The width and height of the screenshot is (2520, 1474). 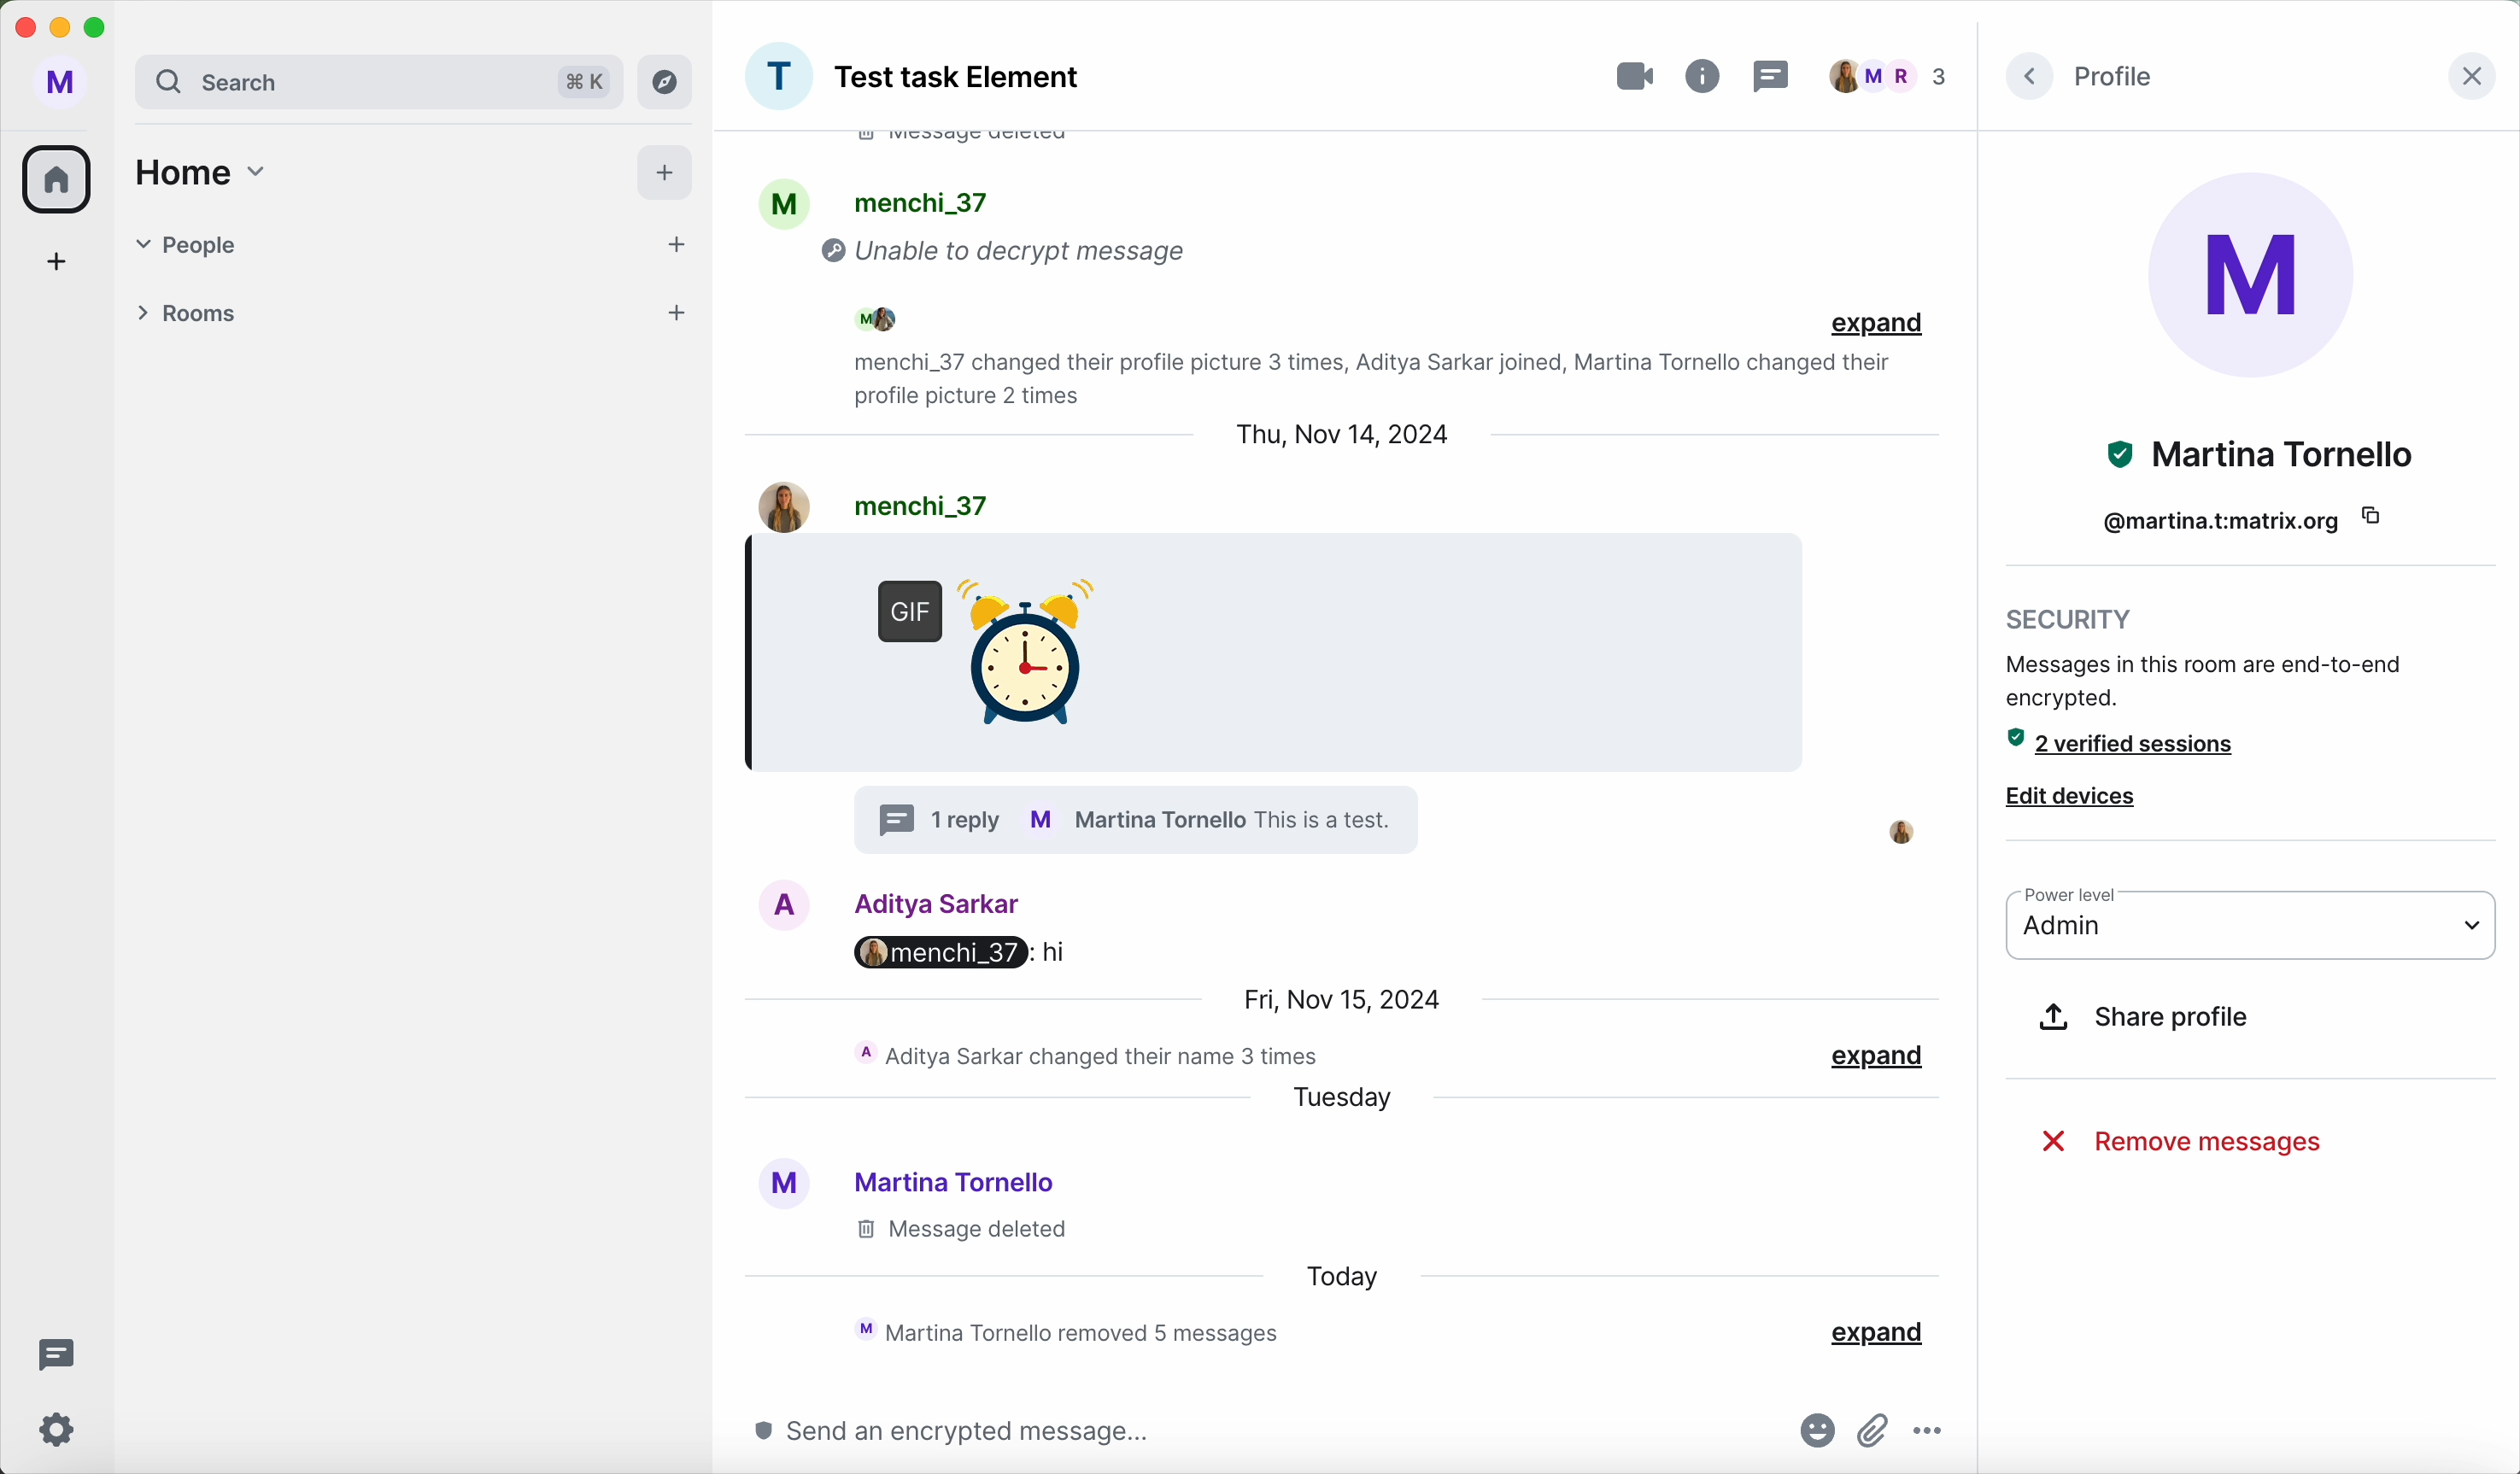 What do you see at coordinates (2252, 935) in the screenshot?
I see `admin` at bounding box center [2252, 935].